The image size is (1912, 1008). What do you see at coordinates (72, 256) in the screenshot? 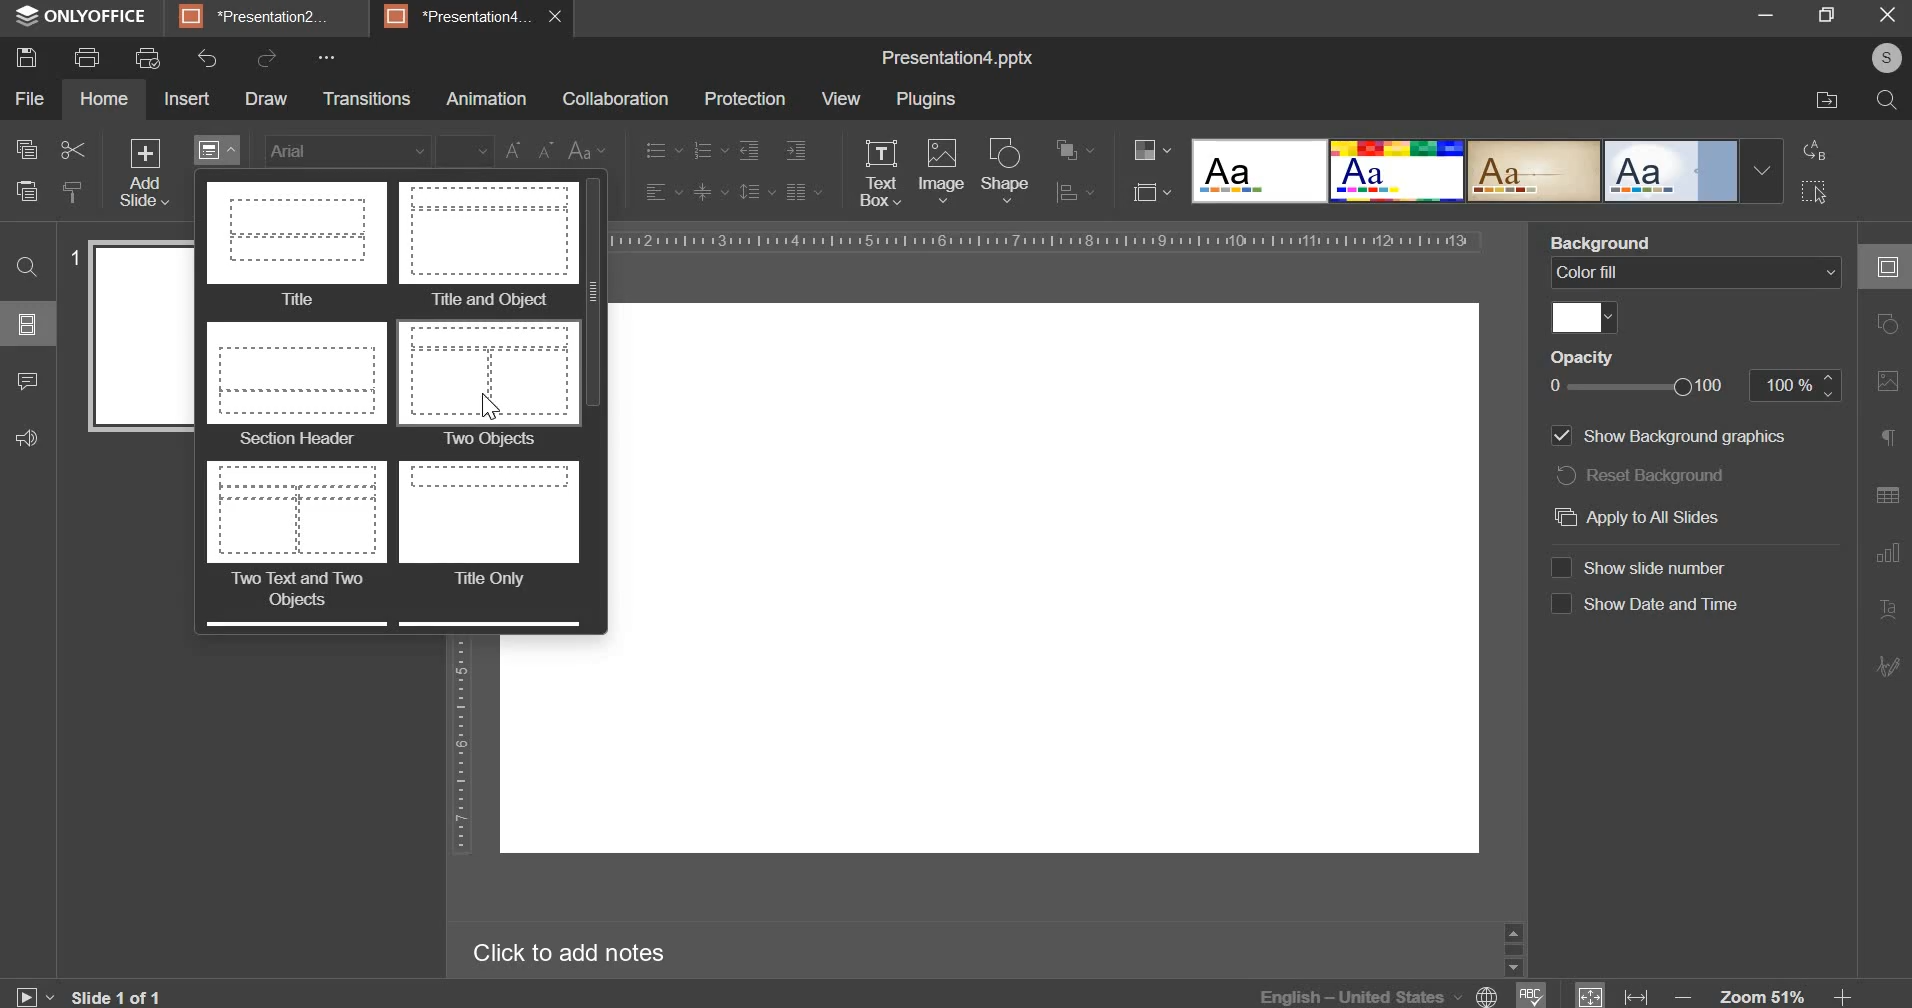
I see `slide number` at bounding box center [72, 256].